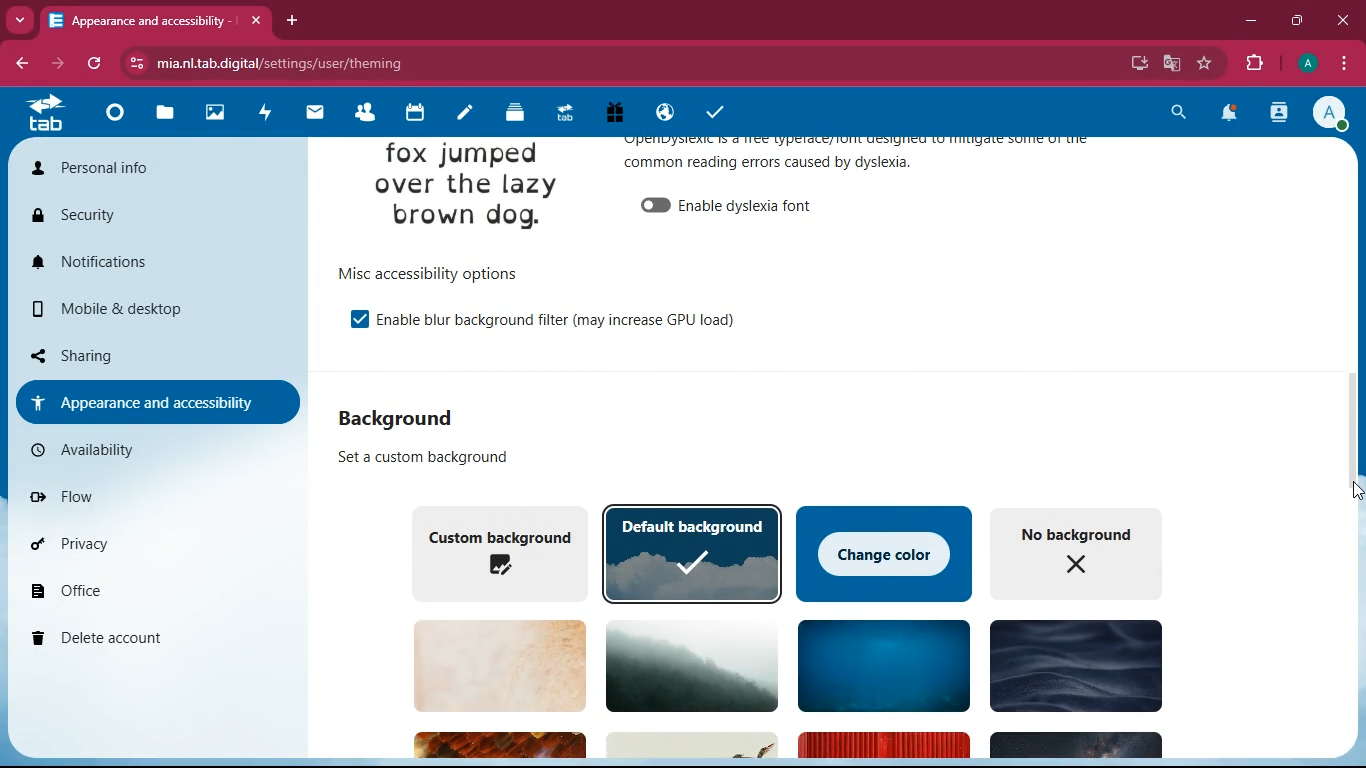 This screenshot has width=1366, height=768. Describe the element at coordinates (1331, 115) in the screenshot. I see `profile` at that location.